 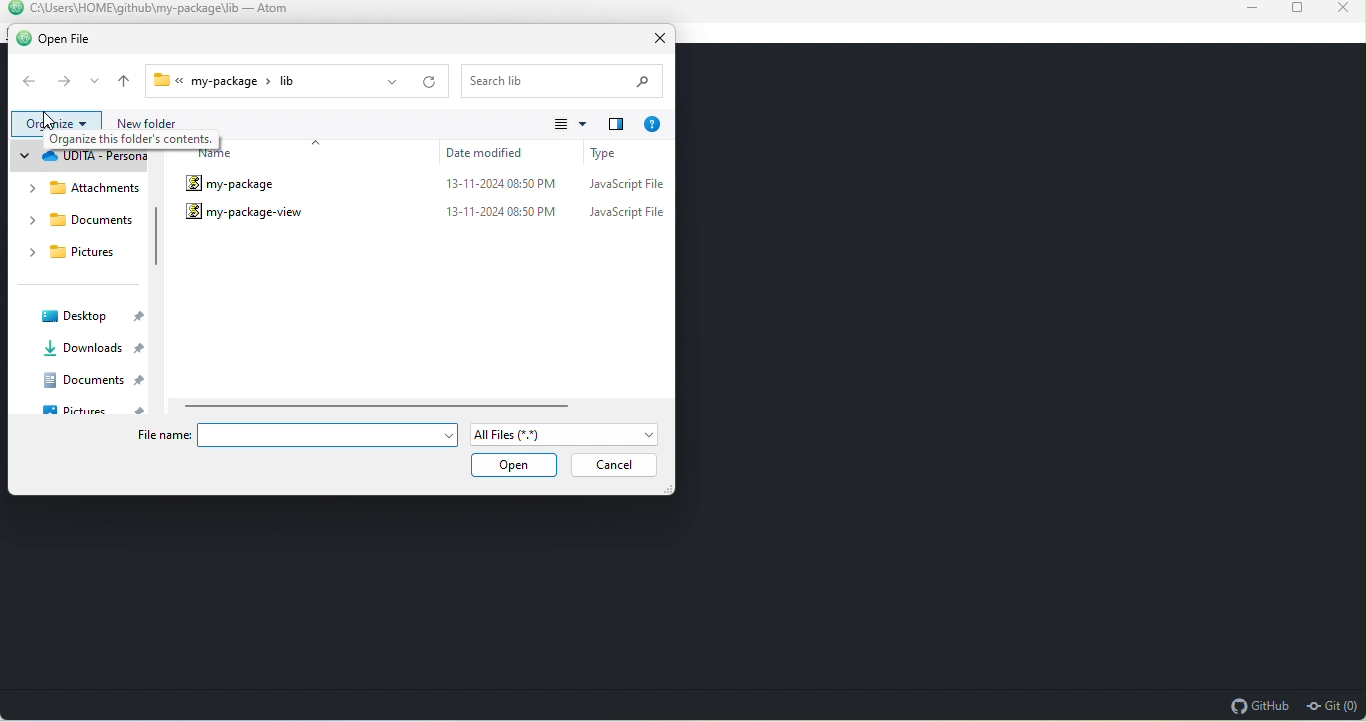 What do you see at coordinates (504, 186) in the screenshot?
I see `13-11-2024 06.50 pm` at bounding box center [504, 186].